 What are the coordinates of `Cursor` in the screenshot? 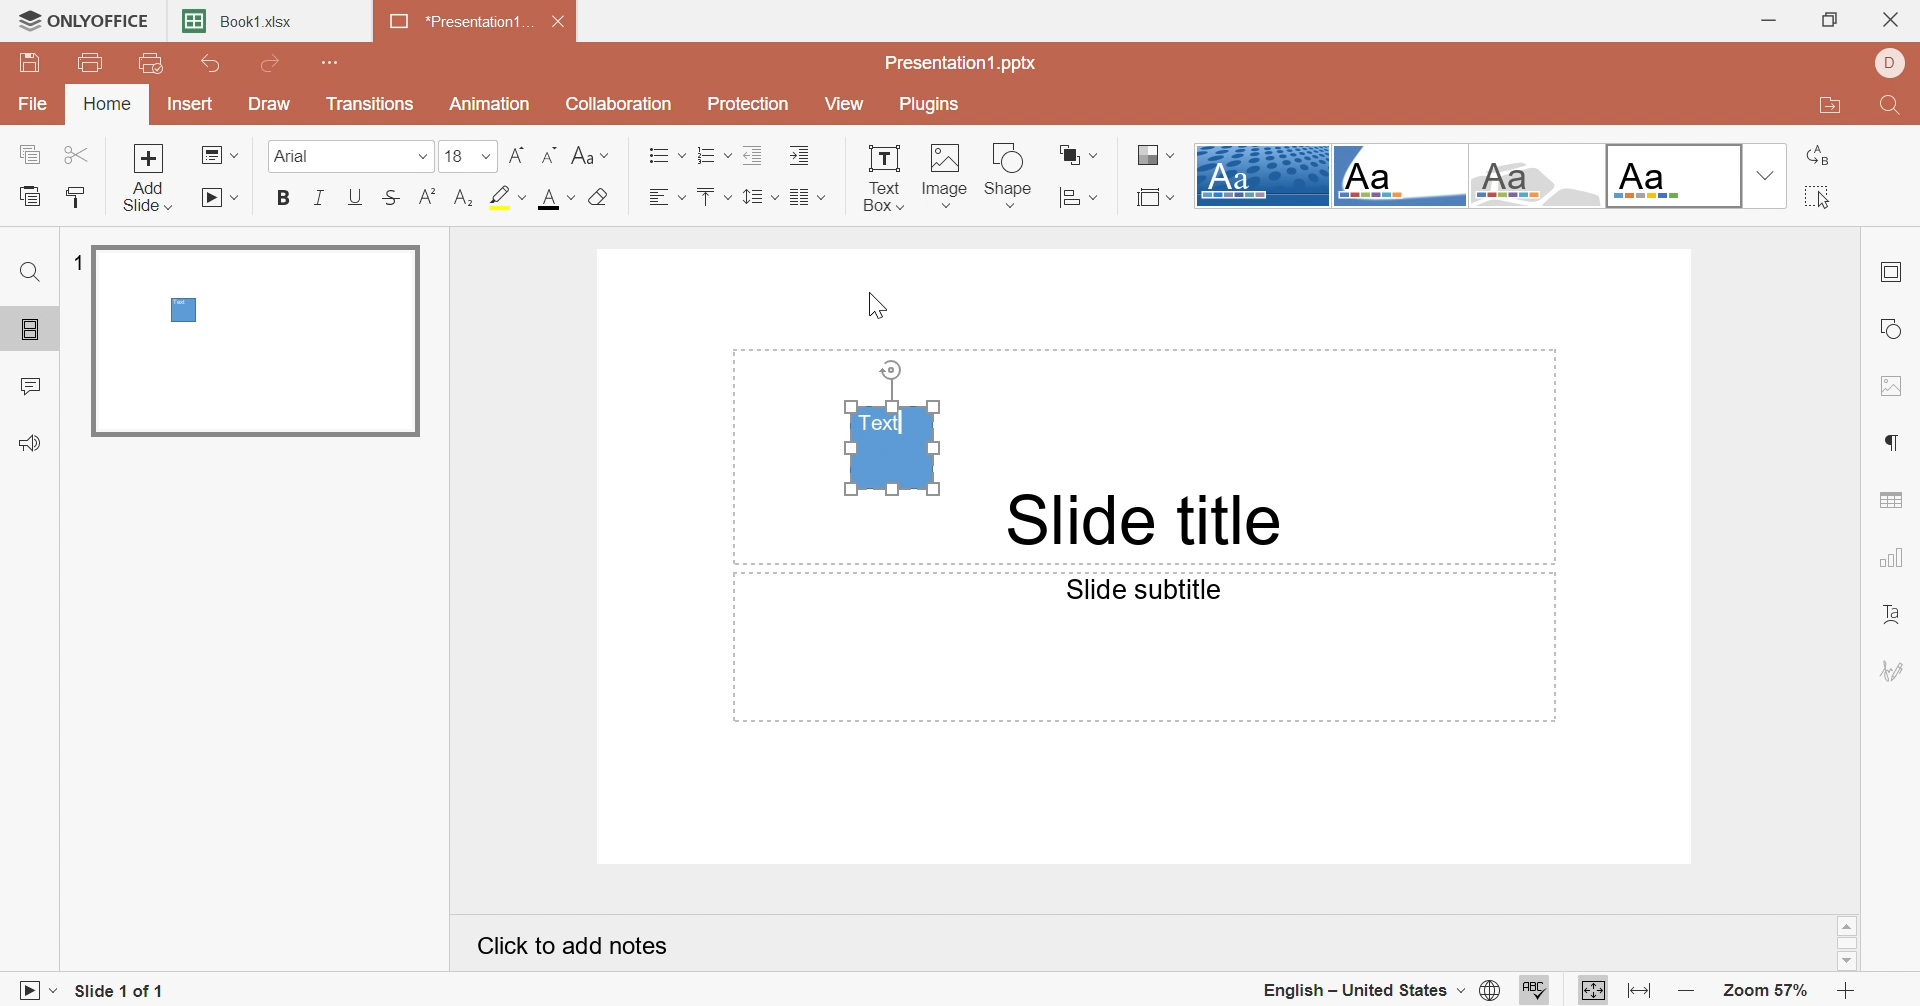 It's located at (878, 309).